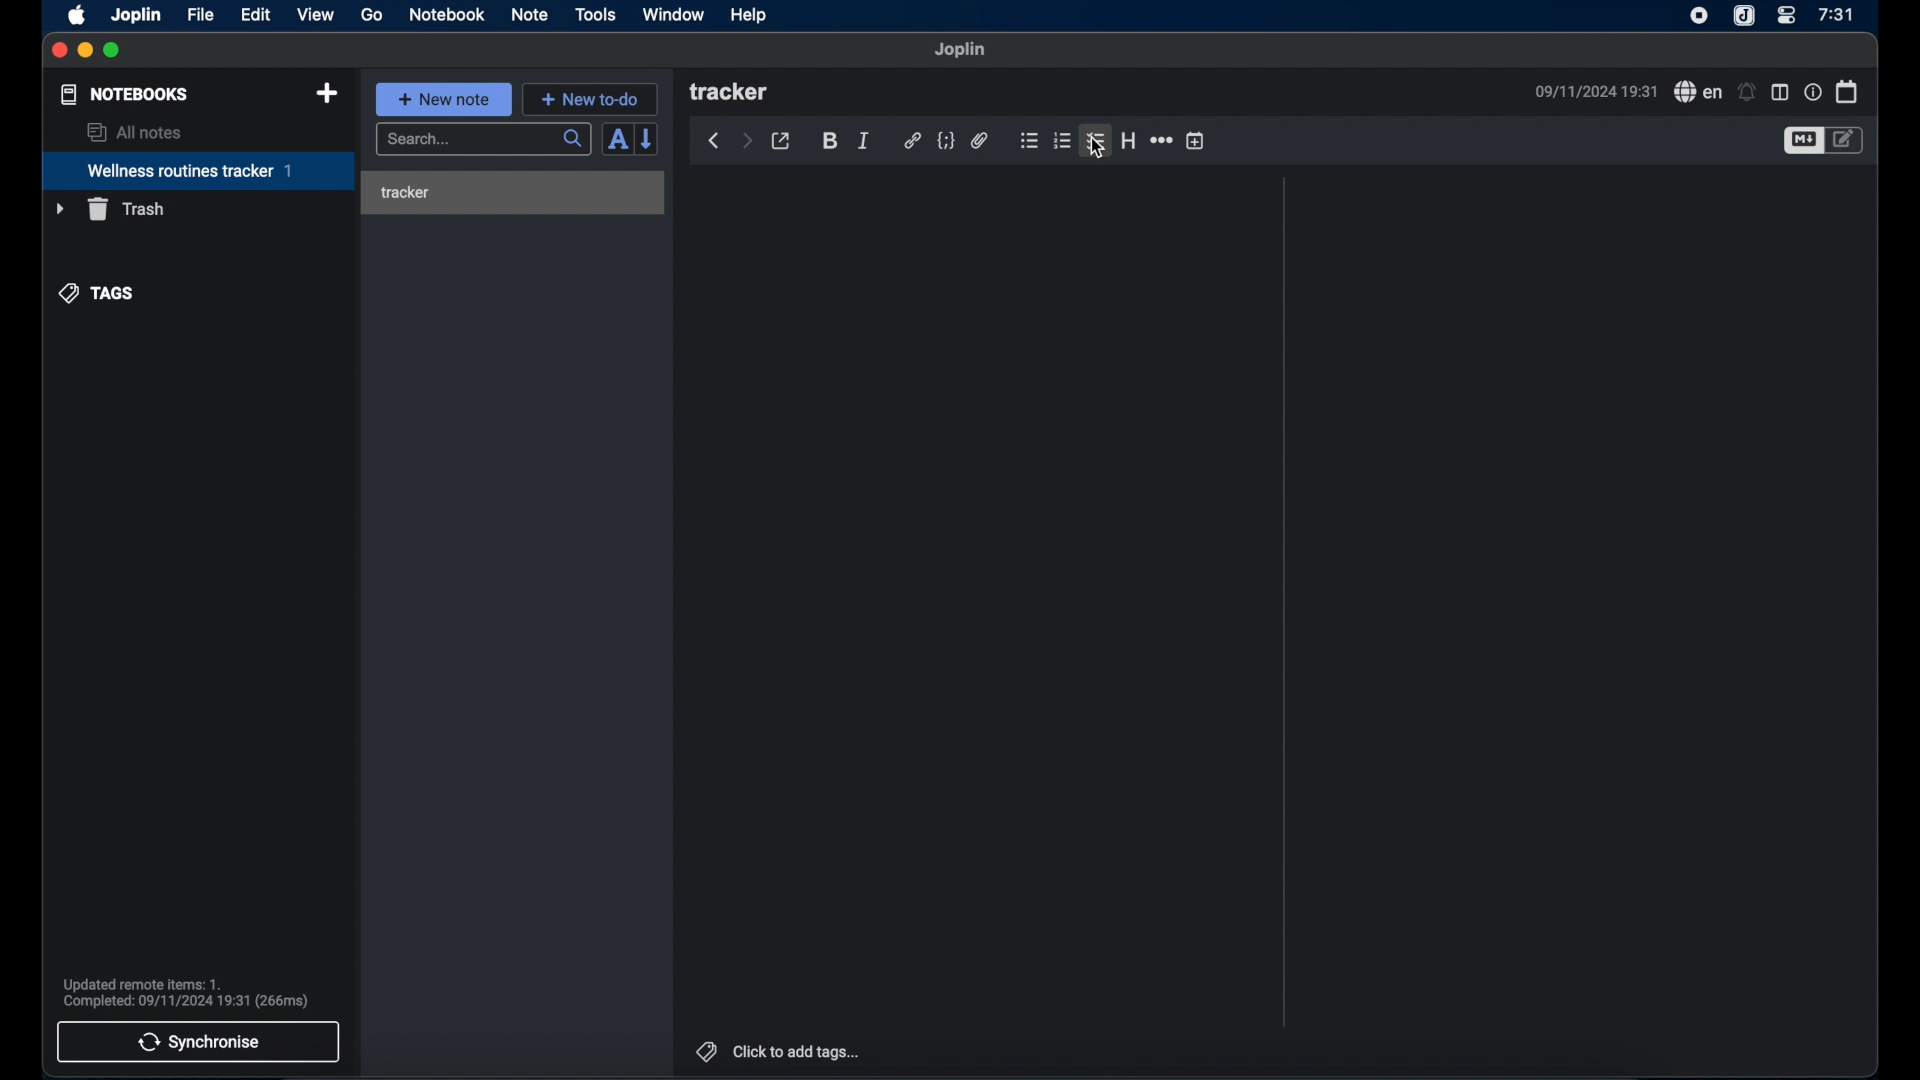  What do you see at coordinates (1835, 15) in the screenshot?
I see `7:31` at bounding box center [1835, 15].